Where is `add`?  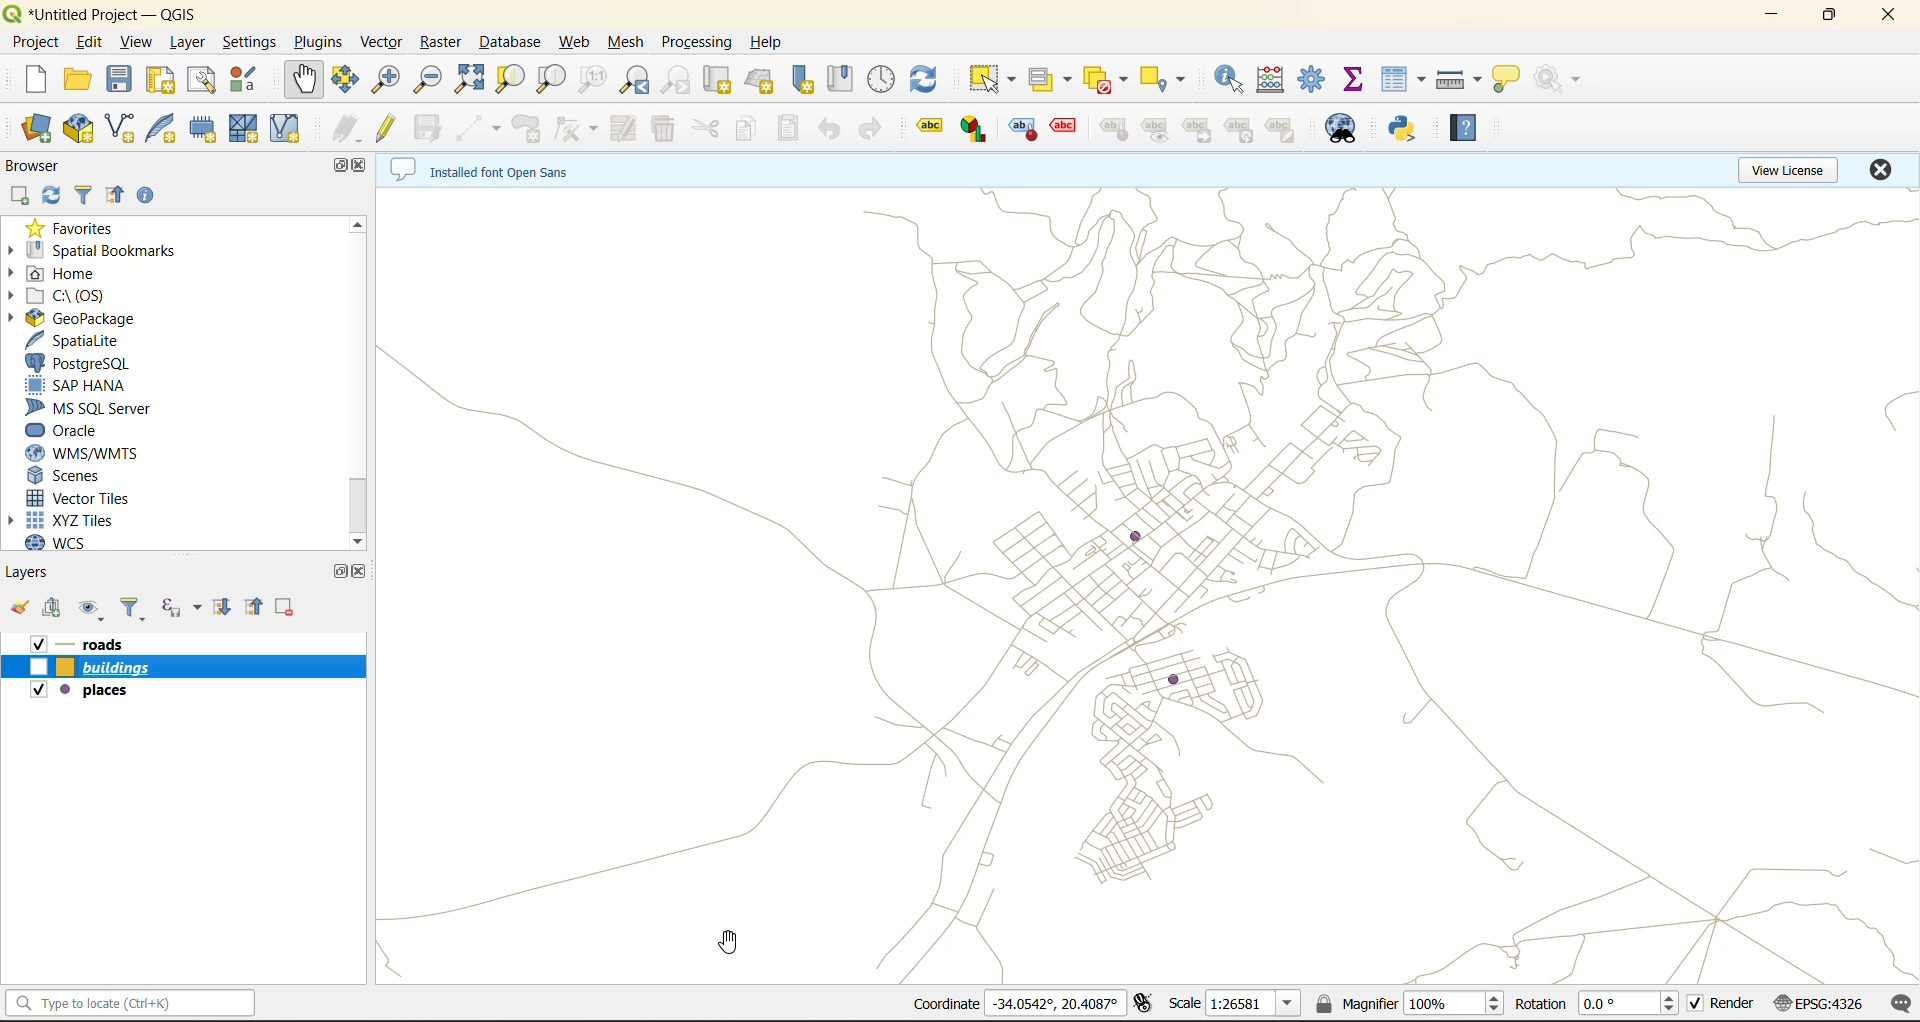 add is located at coordinates (58, 610).